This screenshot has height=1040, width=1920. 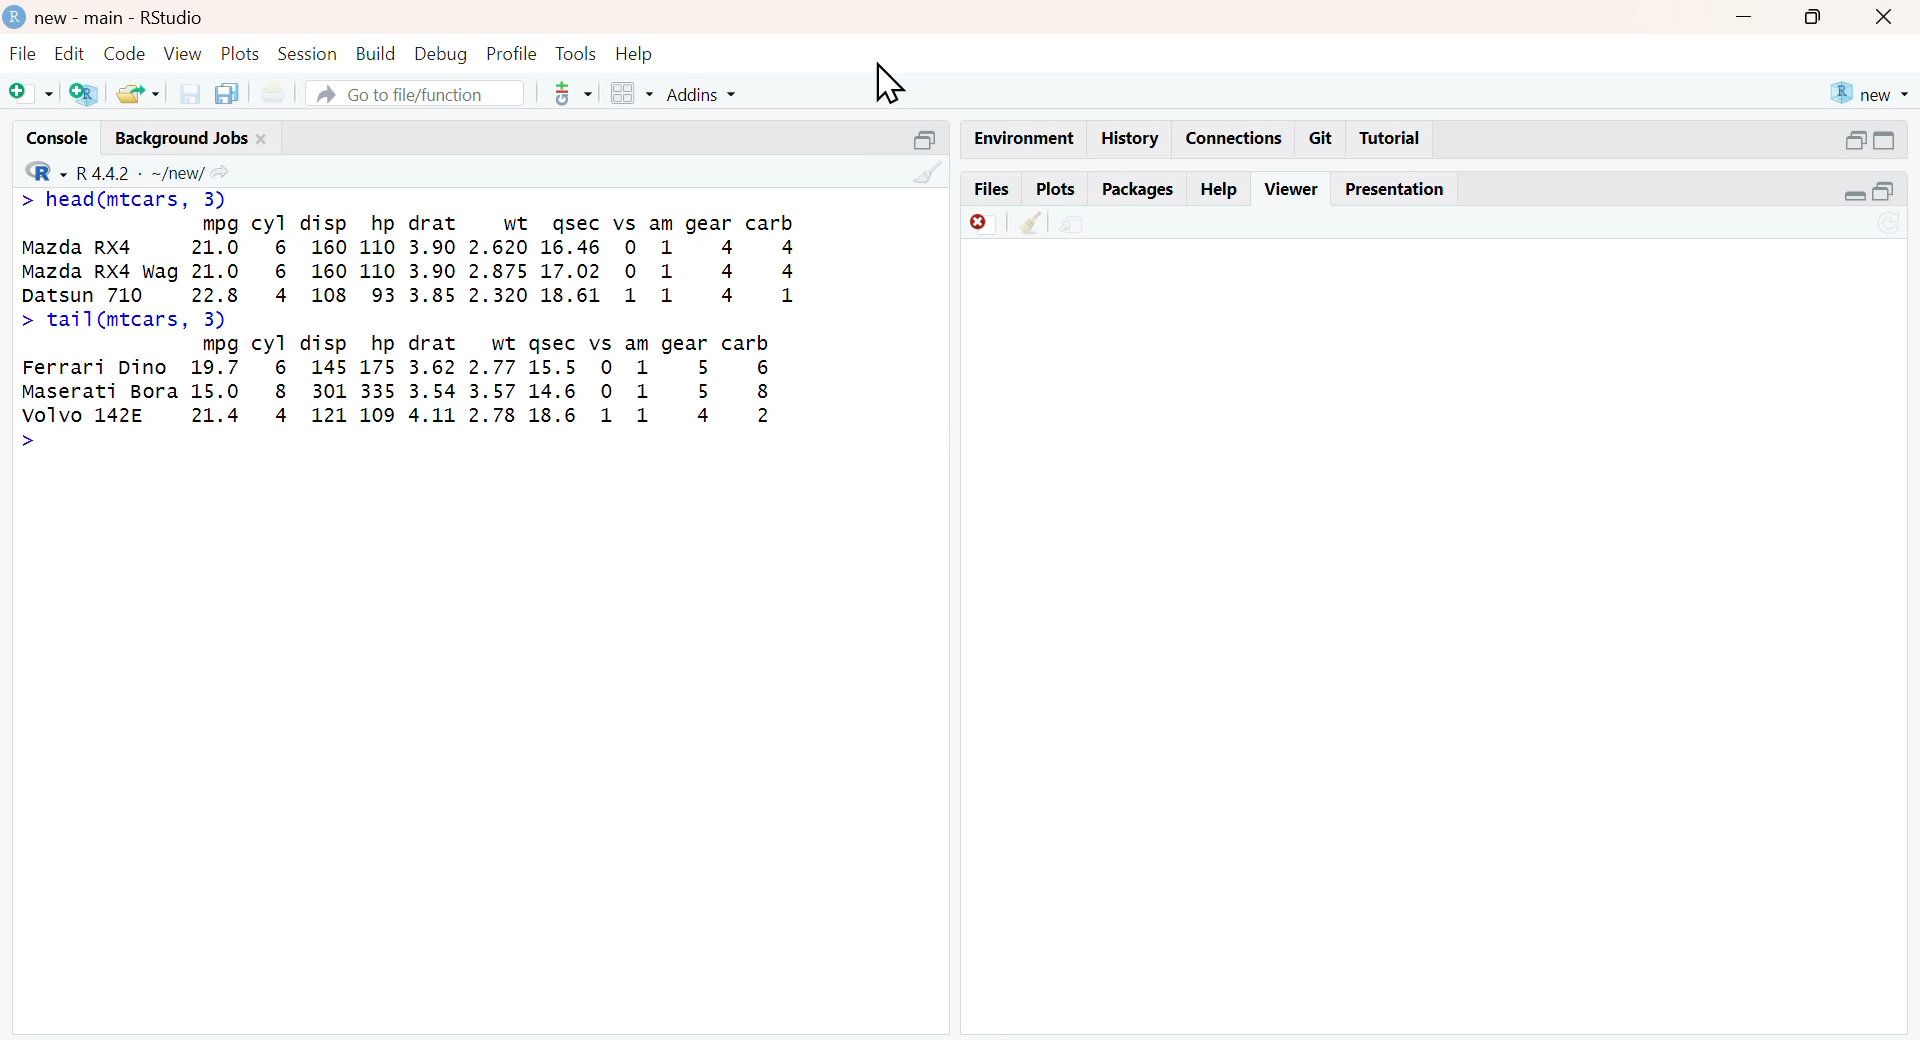 I want to click on Viewer, so click(x=1291, y=186).